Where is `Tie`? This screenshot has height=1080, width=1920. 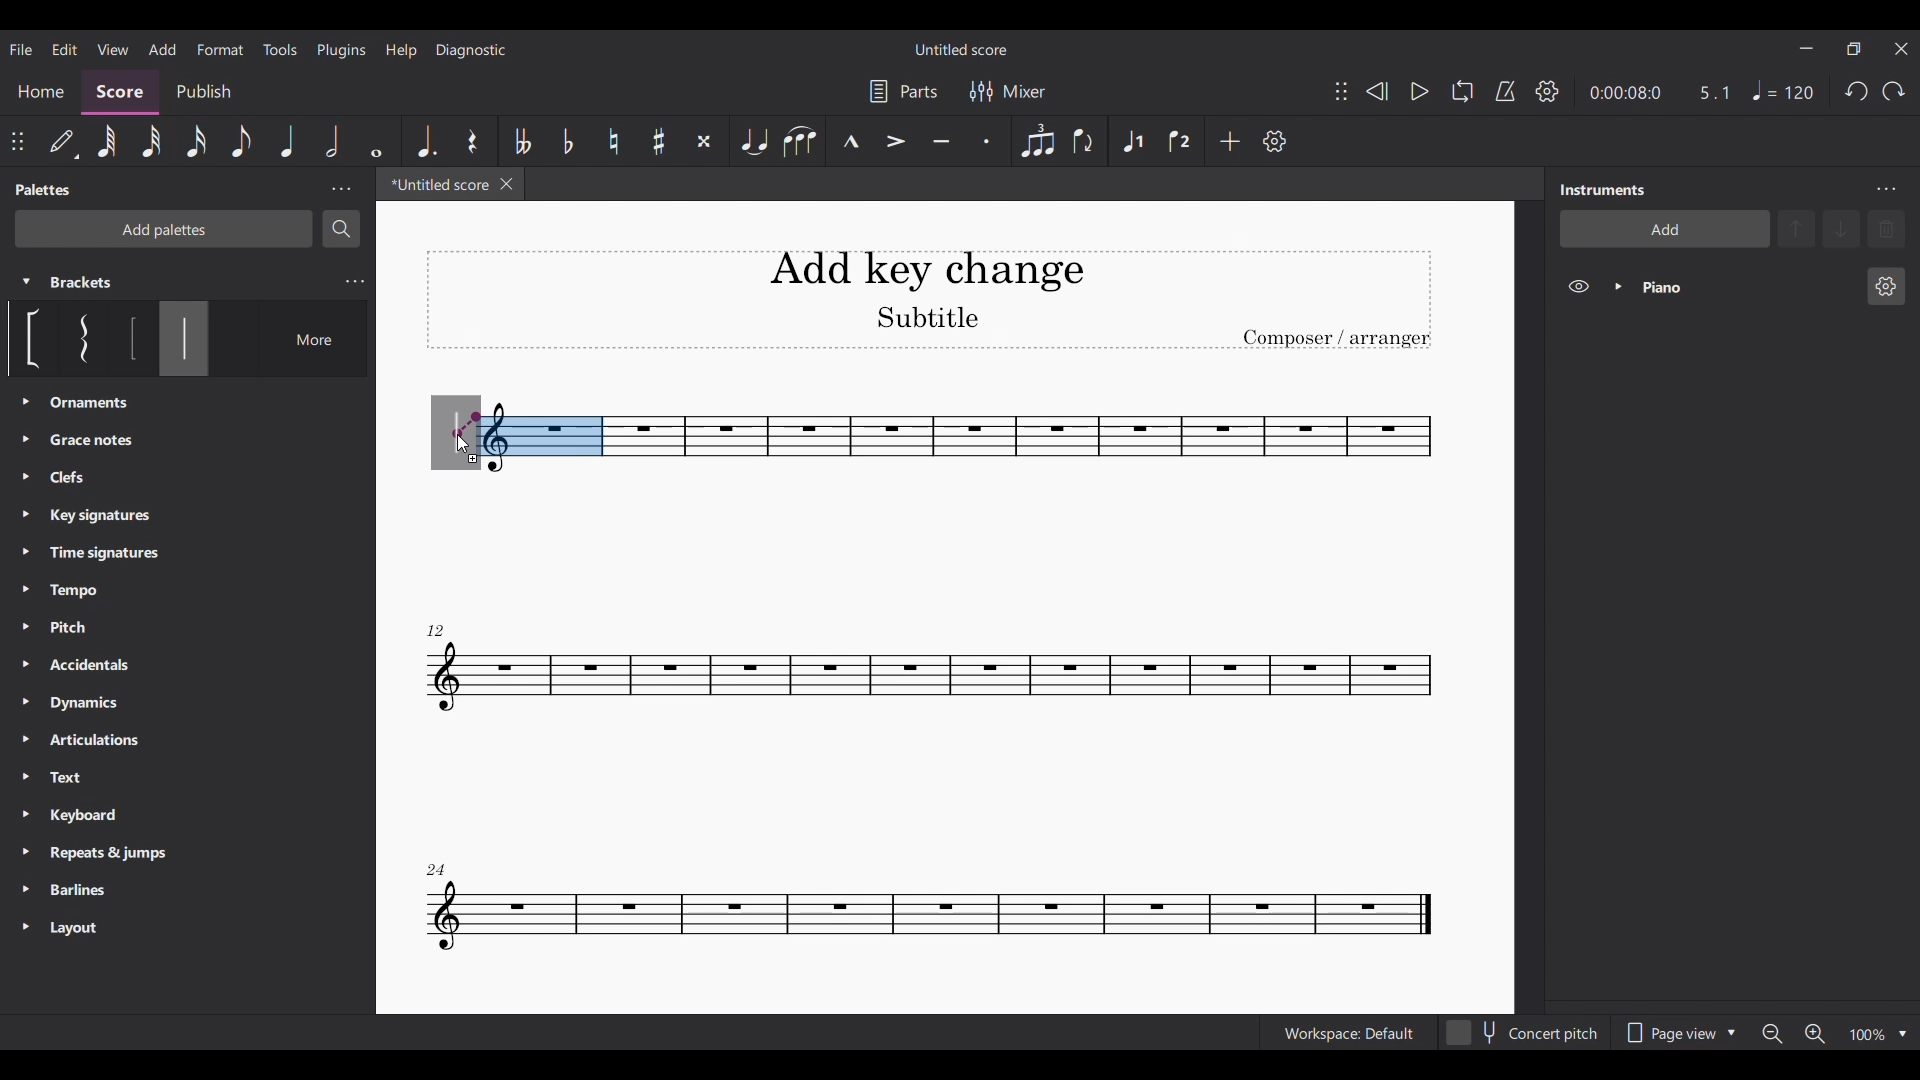 Tie is located at coordinates (756, 141).